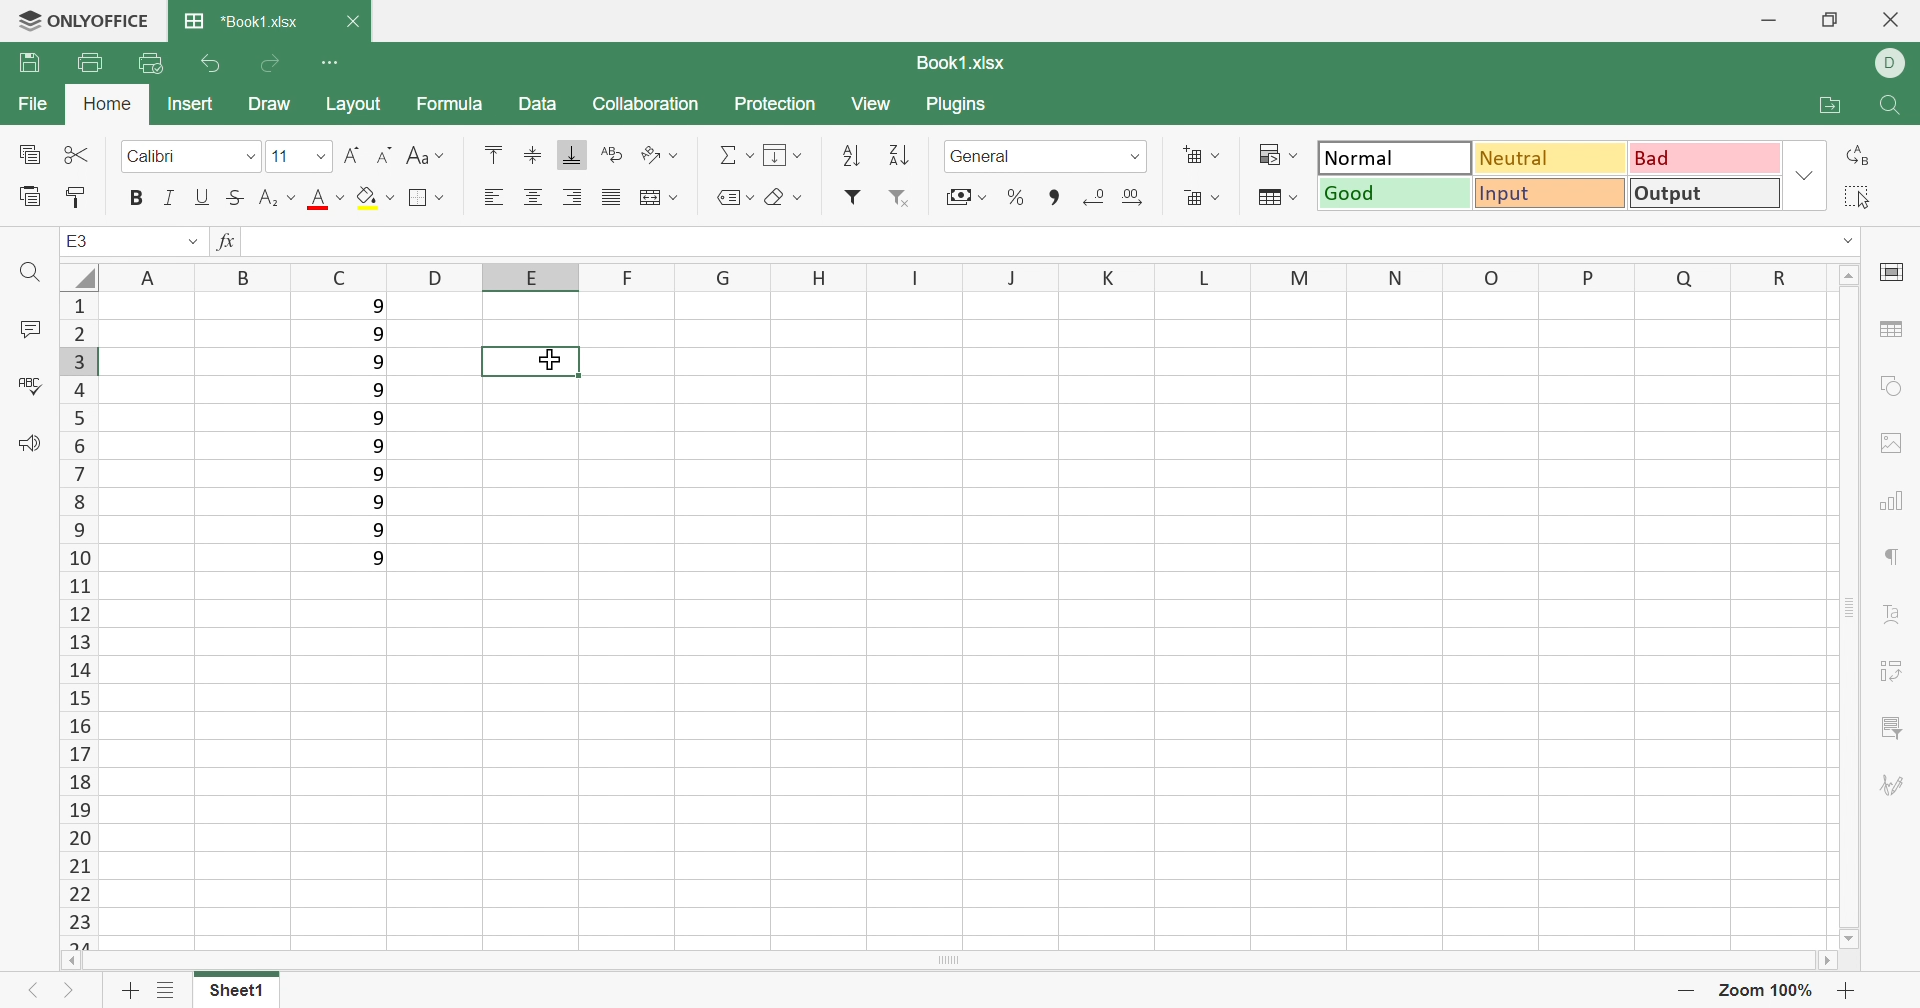 This screenshot has height=1008, width=1920. Describe the element at coordinates (878, 108) in the screenshot. I see `View` at that location.